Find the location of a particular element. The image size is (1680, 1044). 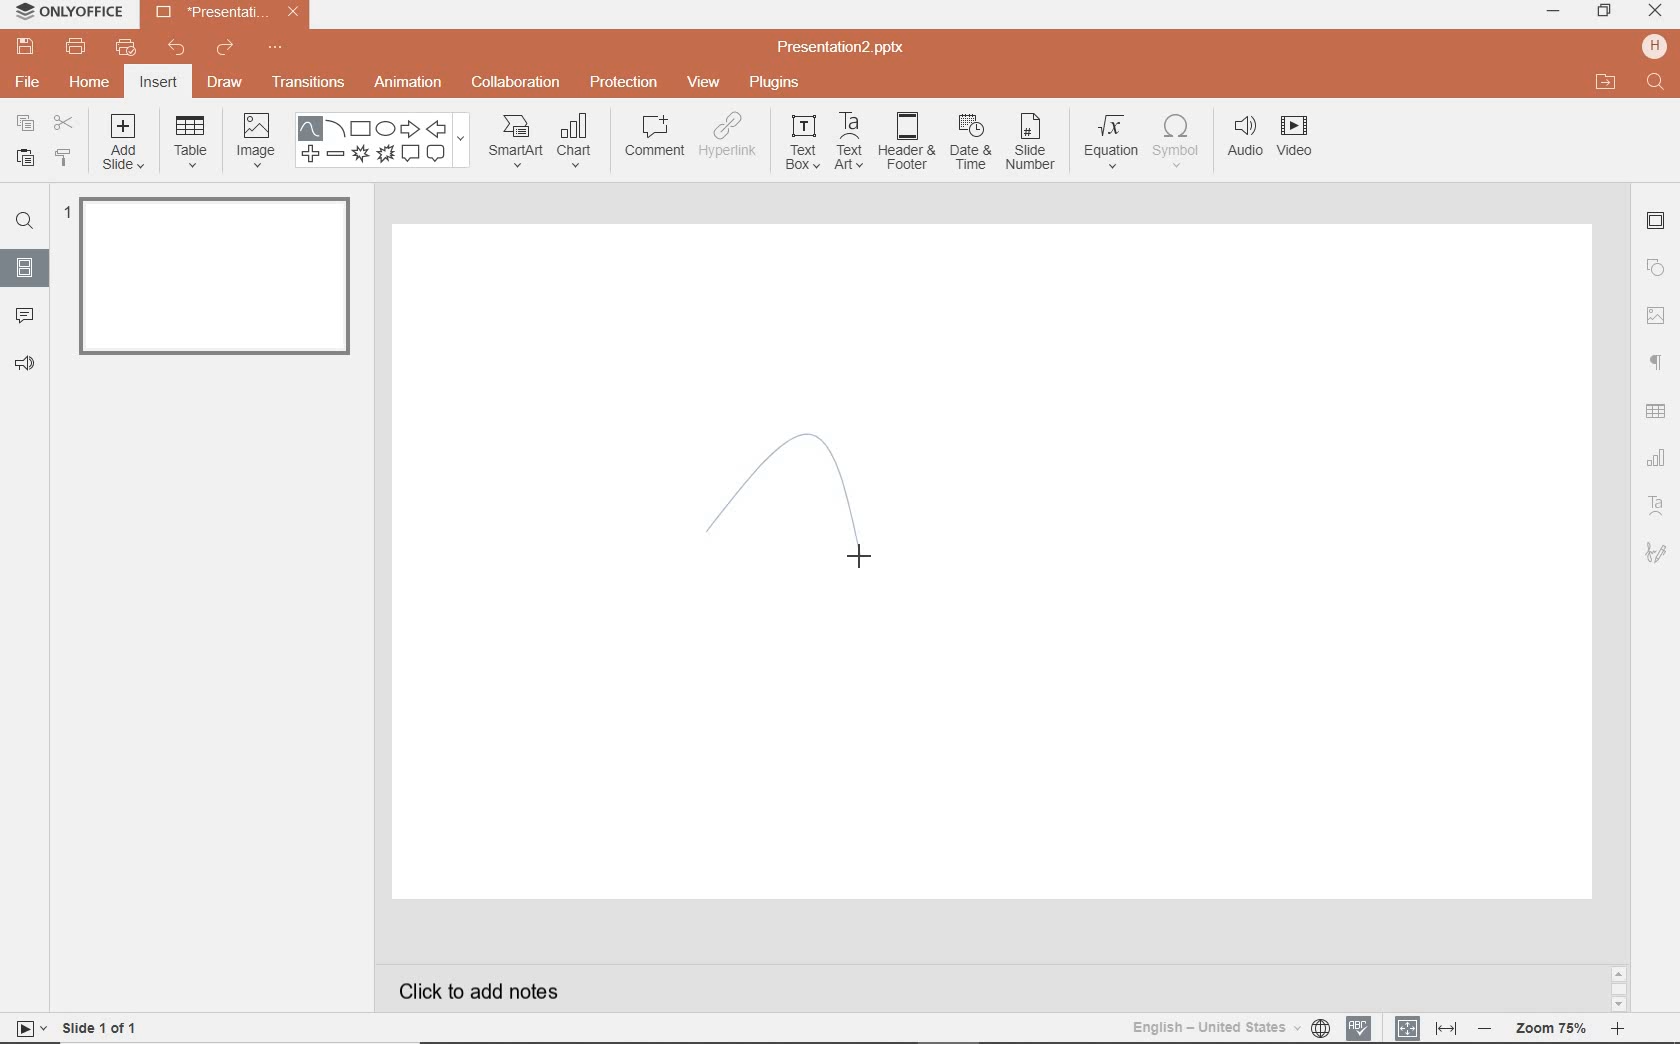

PASTE is located at coordinates (23, 157).